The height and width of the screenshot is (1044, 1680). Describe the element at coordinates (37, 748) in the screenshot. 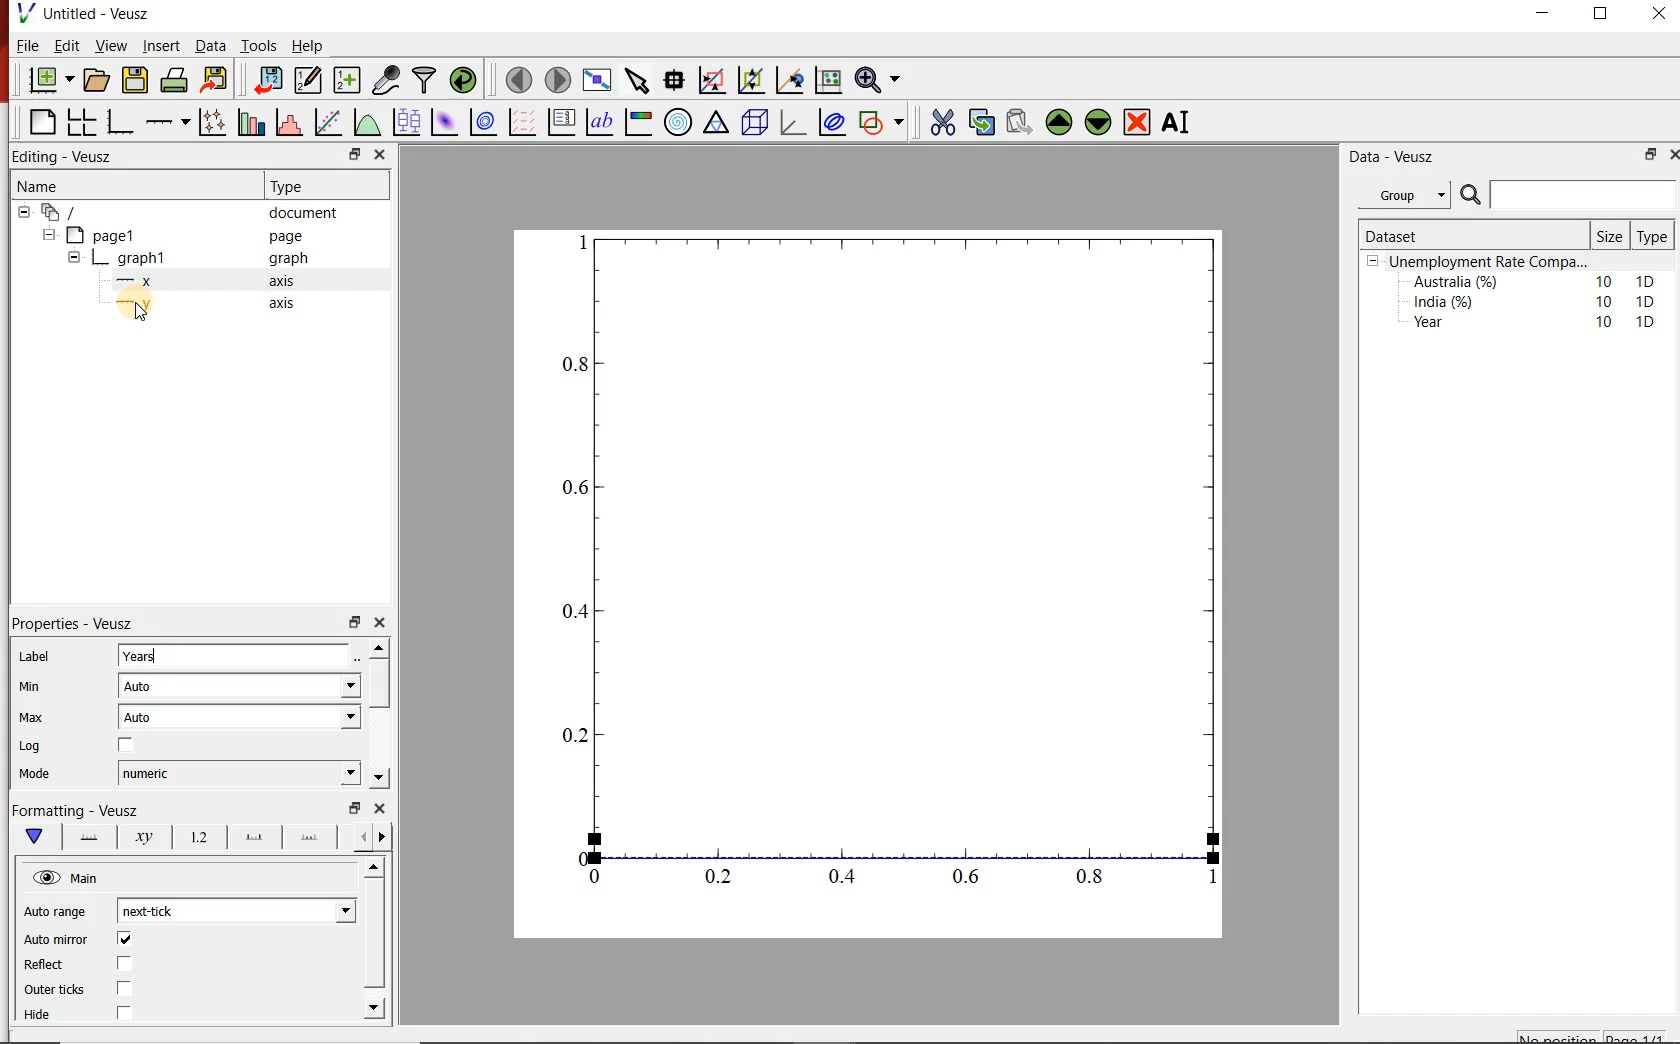

I see `Log` at that location.